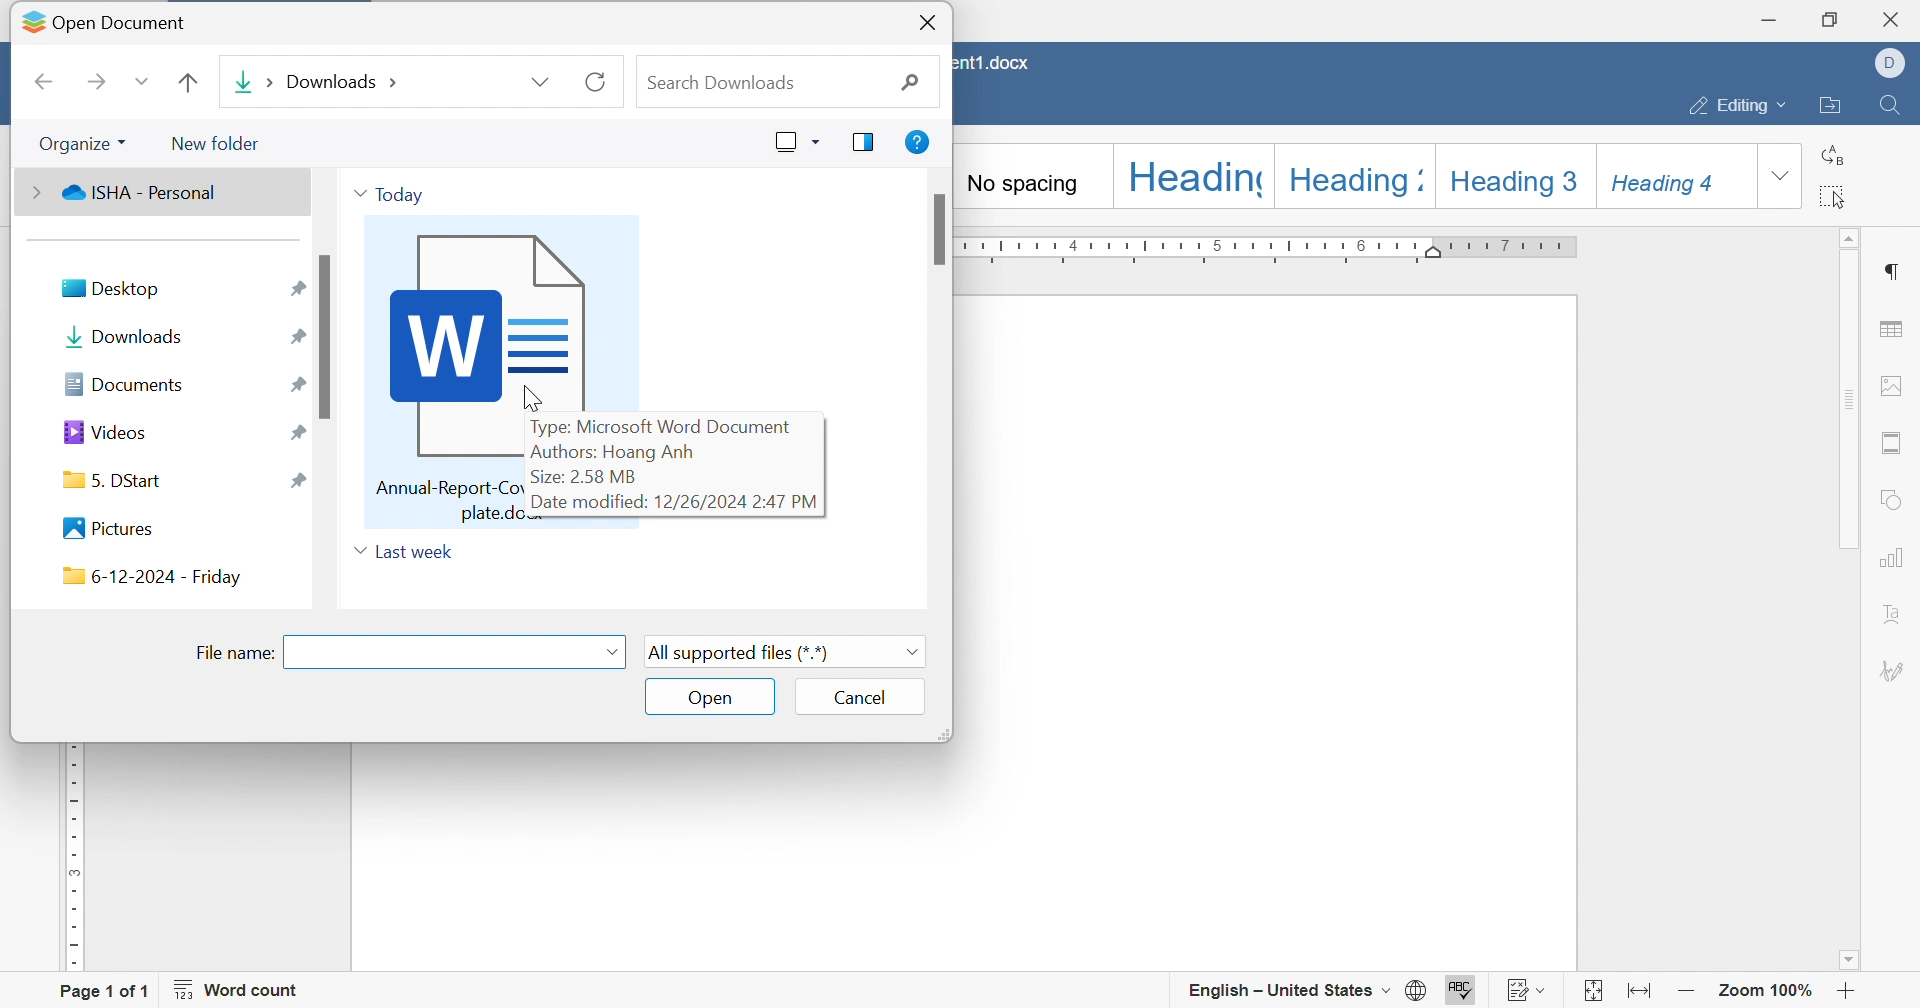 Image resolution: width=1920 pixels, height=1008 pixels. Describe the element at coordinates (1896, 386) in the screenshot. I see `image settings` at that location.